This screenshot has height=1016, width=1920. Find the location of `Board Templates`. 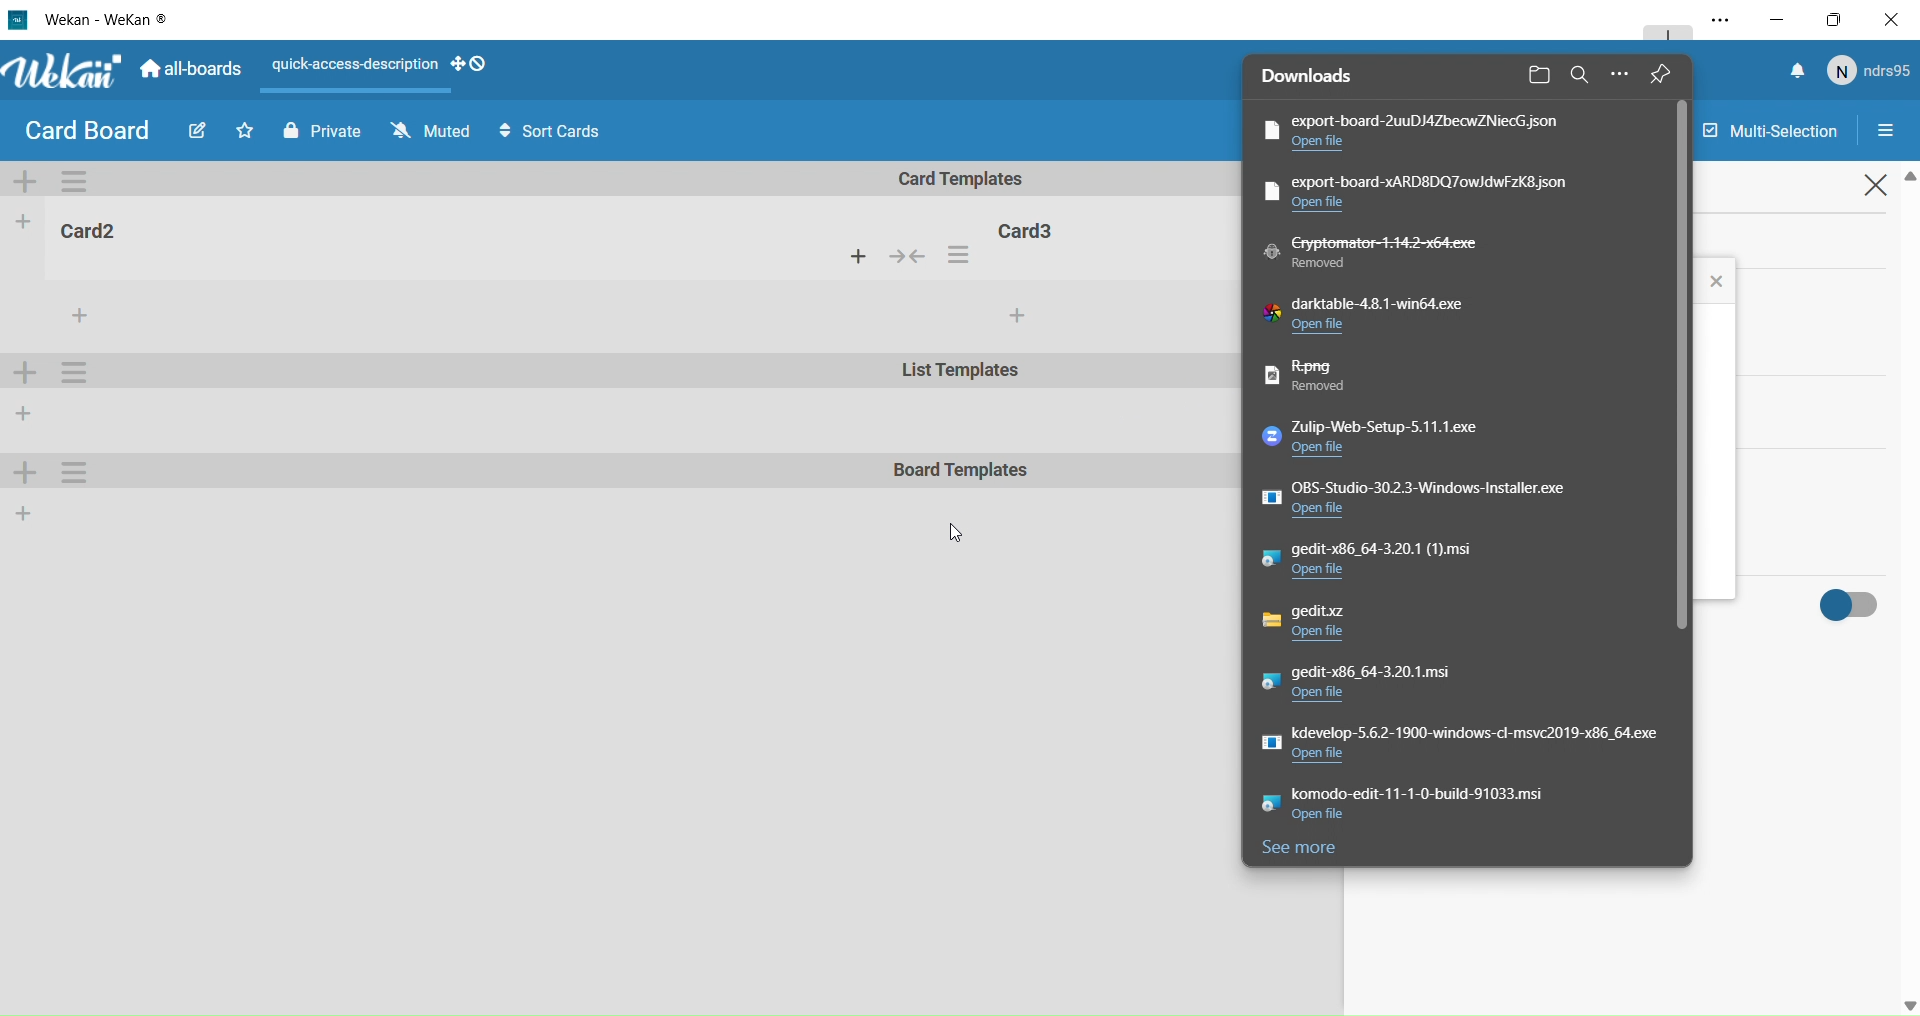

Board Templates is located at coordinates (962, 472).